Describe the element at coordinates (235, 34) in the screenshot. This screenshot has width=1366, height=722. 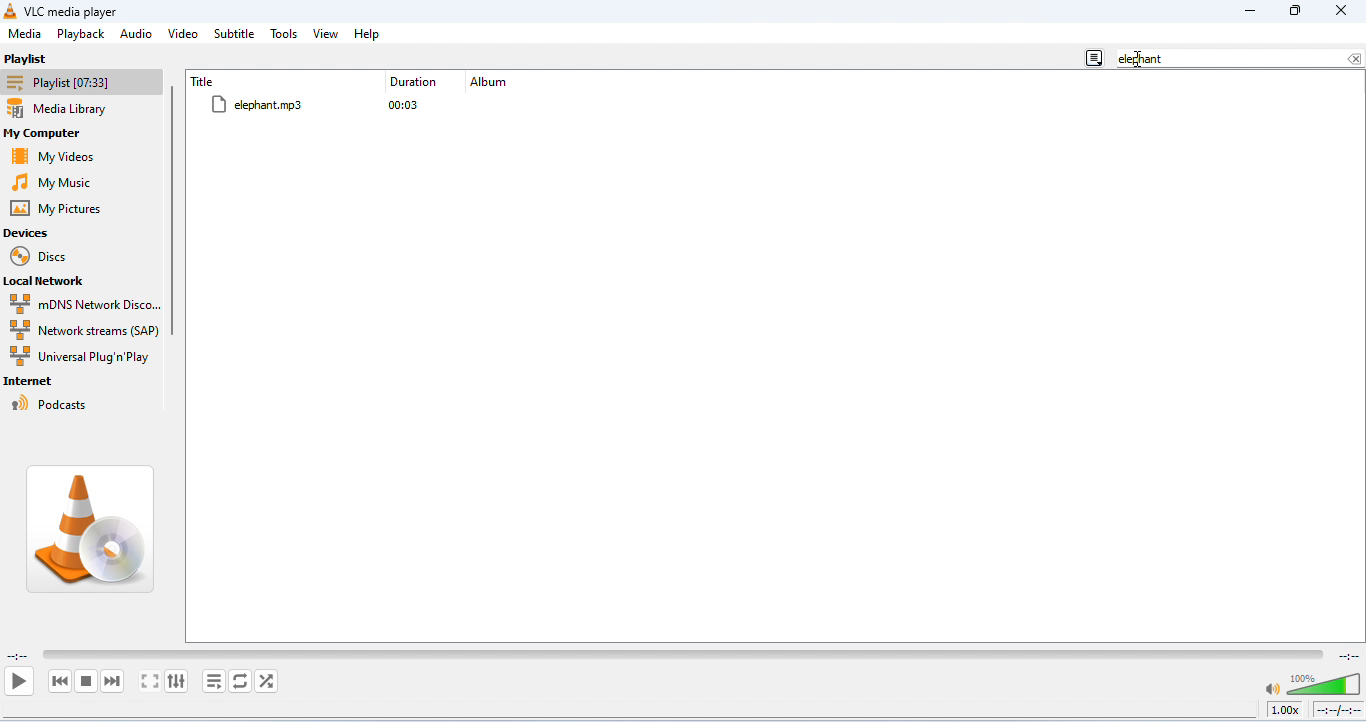
I see `subtitle` at that location.